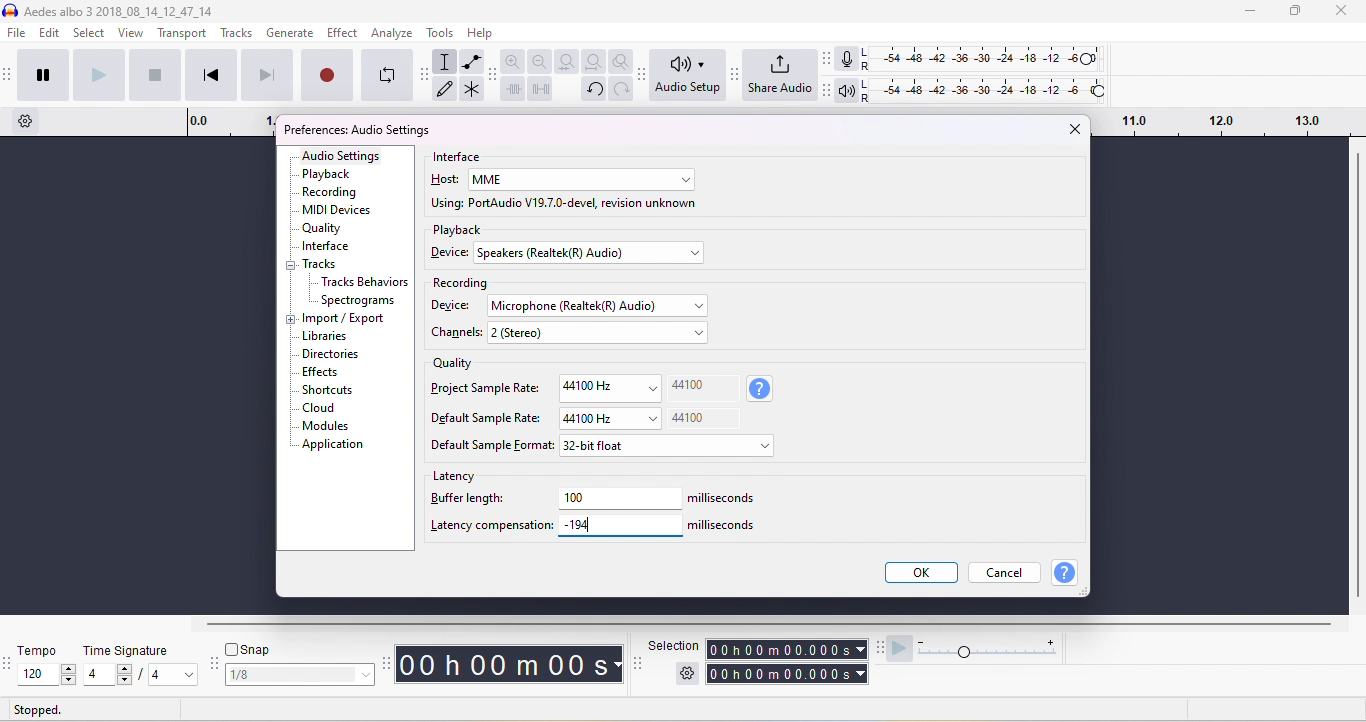 The height and width of the screenshot is (722, 1366). Describe the element at coordinates (727, 499) in the screenshot. I see `milliseconds` at that location.